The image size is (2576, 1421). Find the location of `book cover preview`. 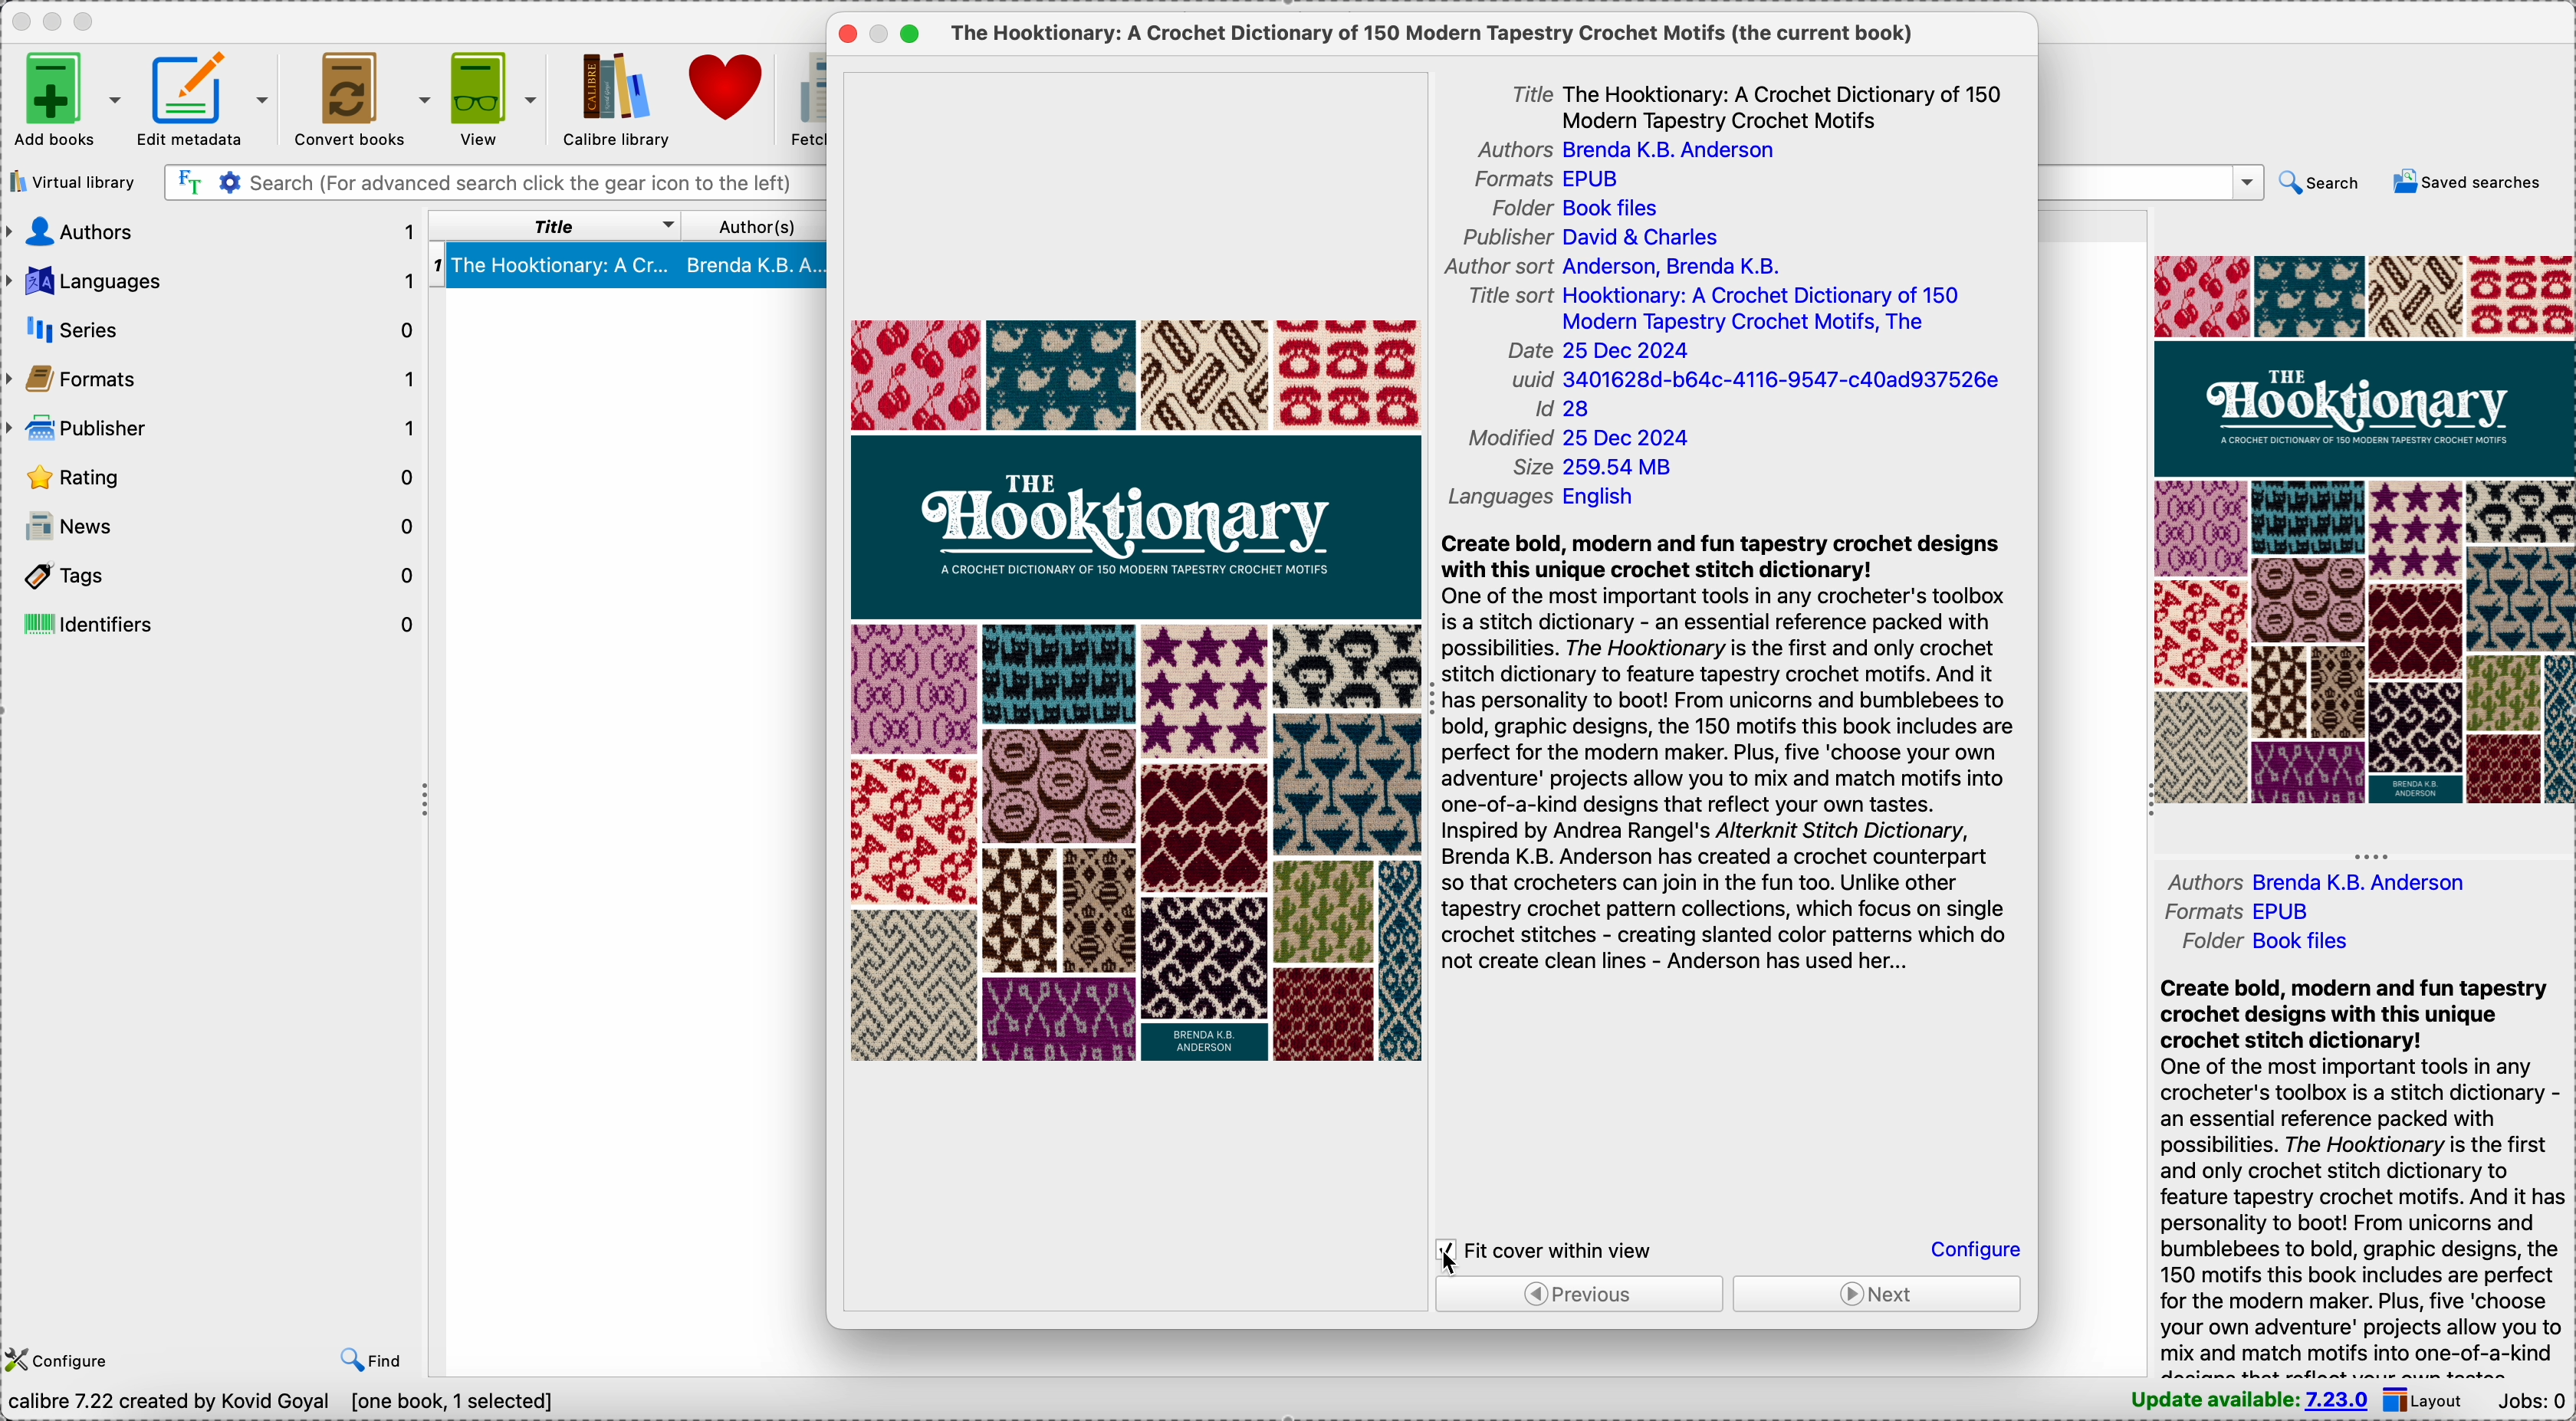

book cover preview is located at coordinates (1137, 691).